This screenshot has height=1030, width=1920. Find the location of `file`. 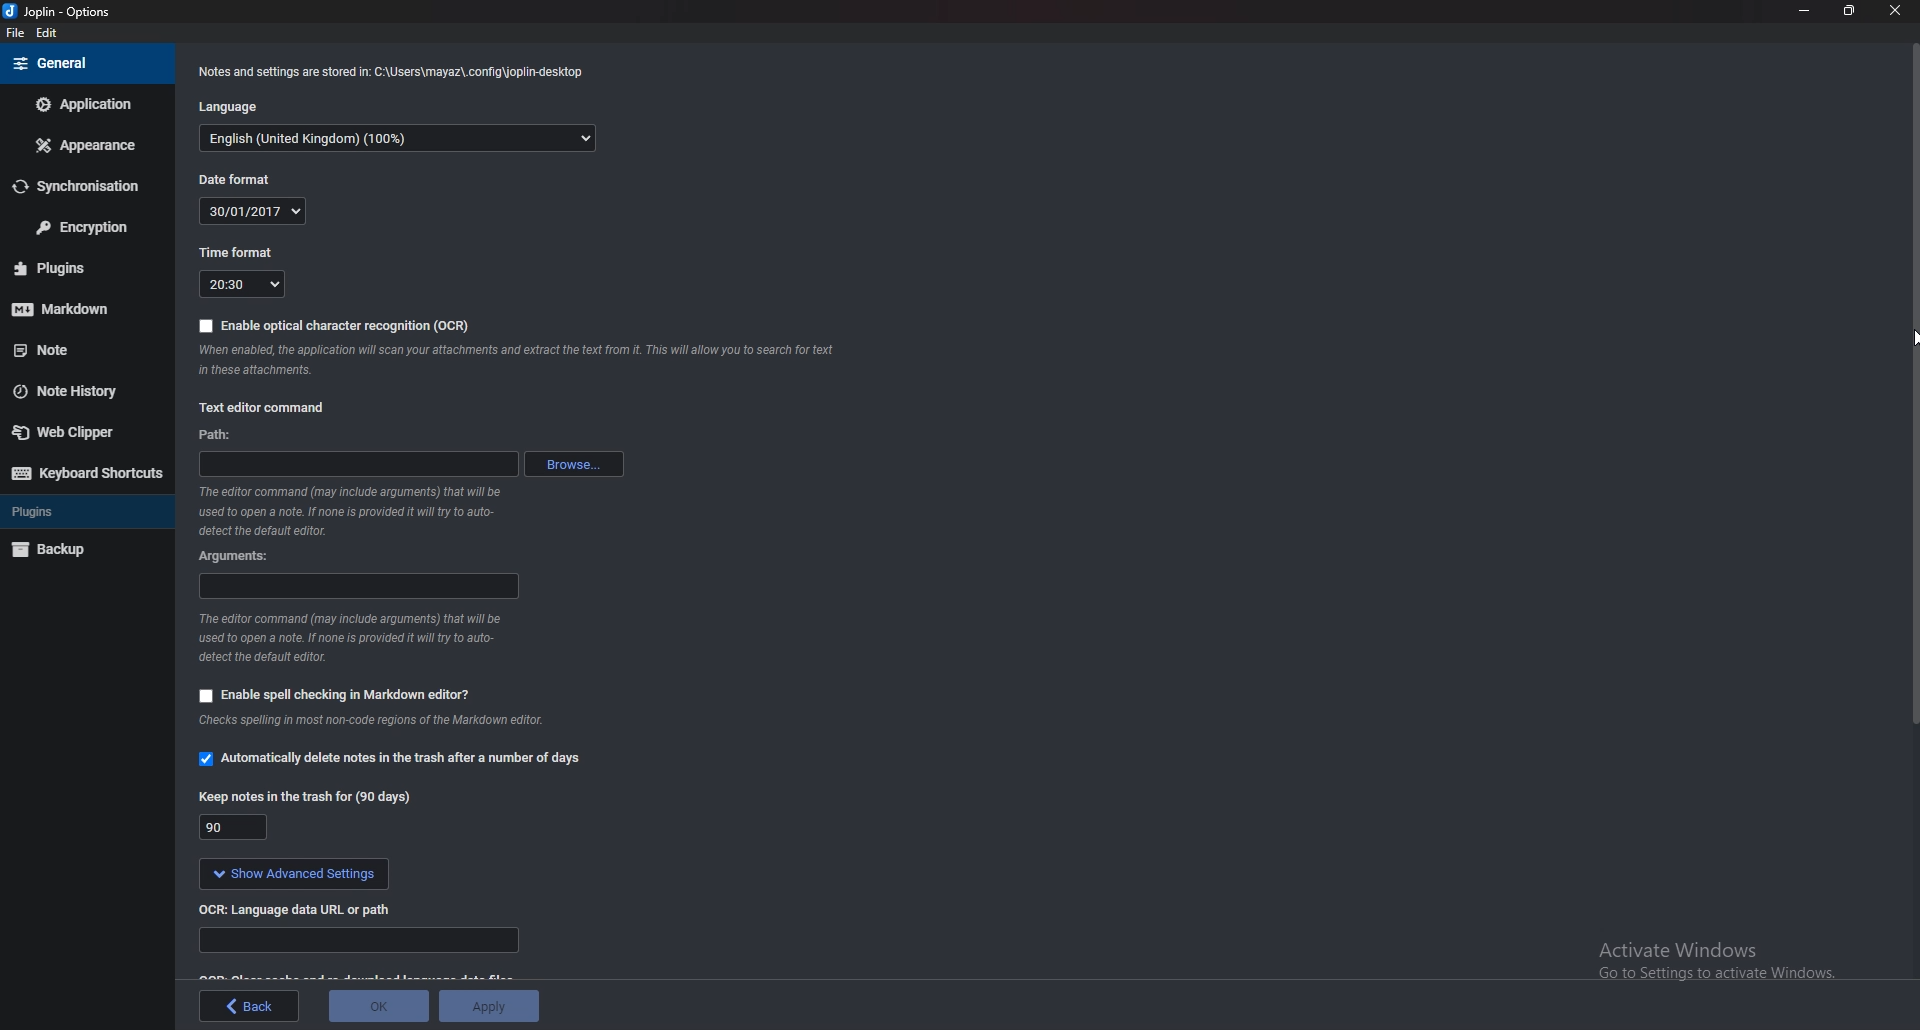

file is located at coordinates (16, 33).